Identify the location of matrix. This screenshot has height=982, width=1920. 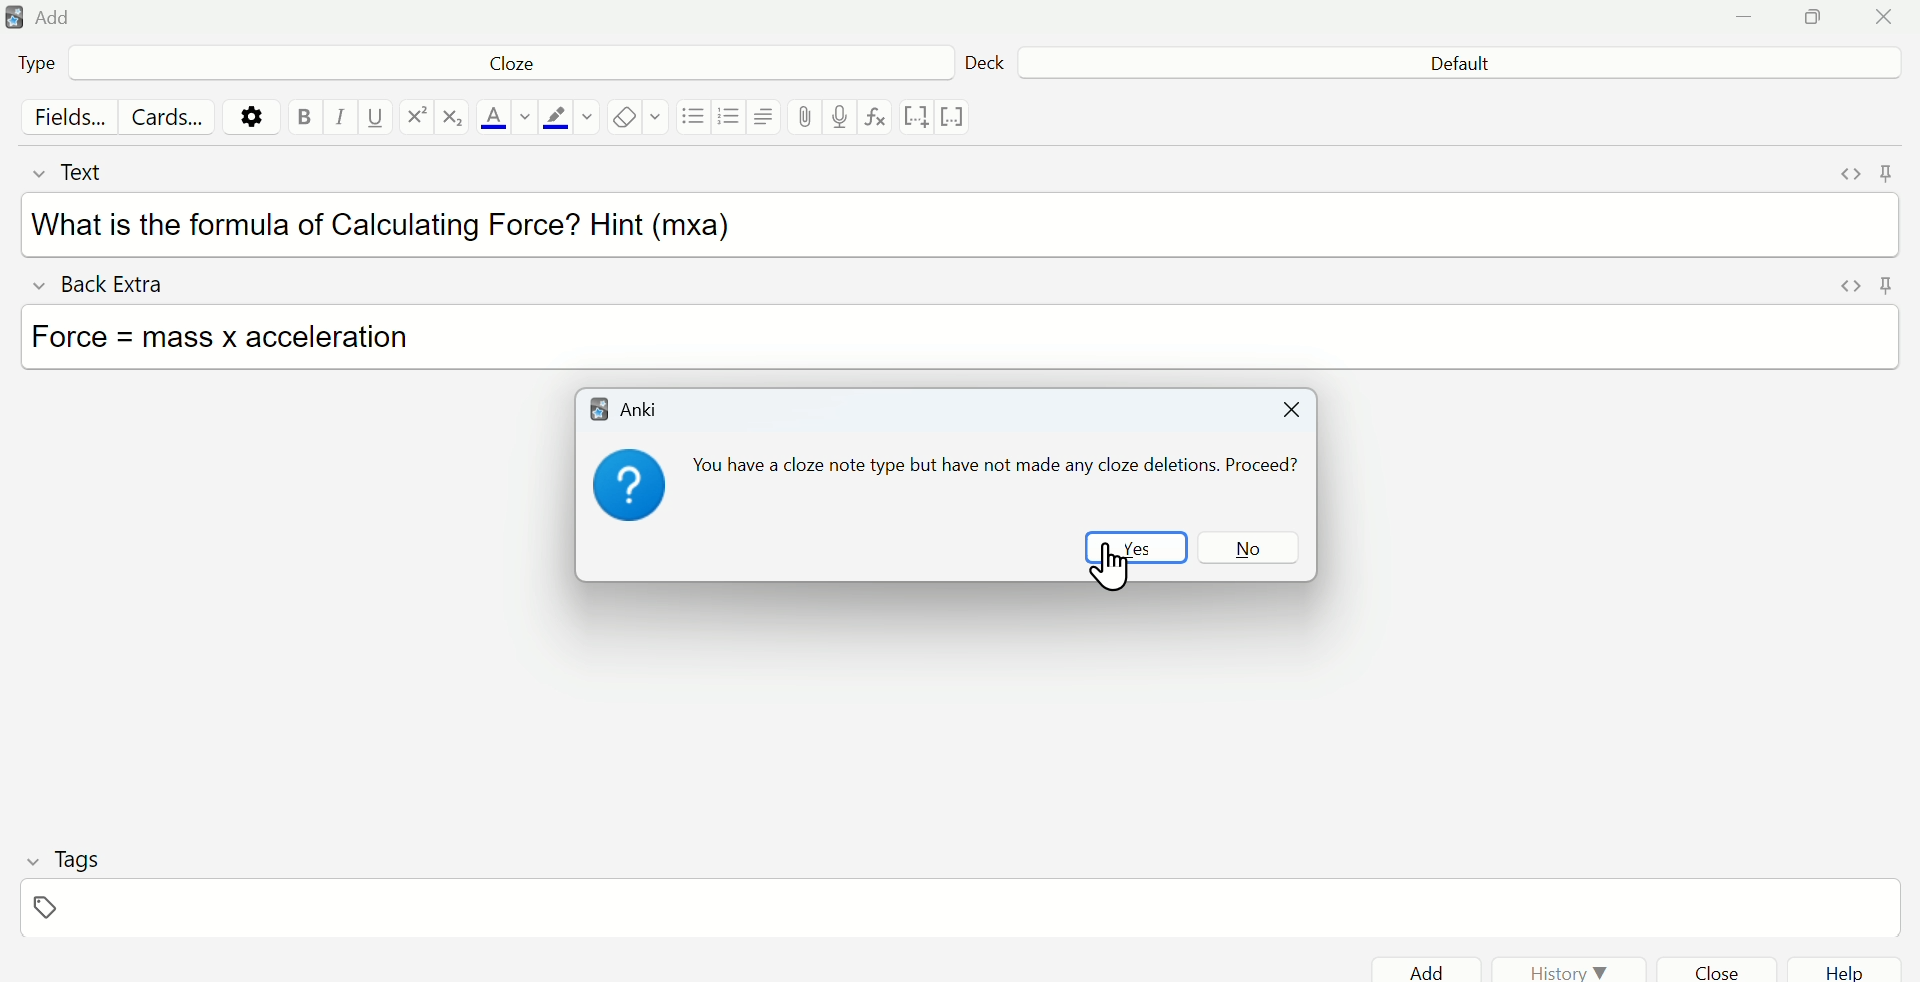
(454, 120).